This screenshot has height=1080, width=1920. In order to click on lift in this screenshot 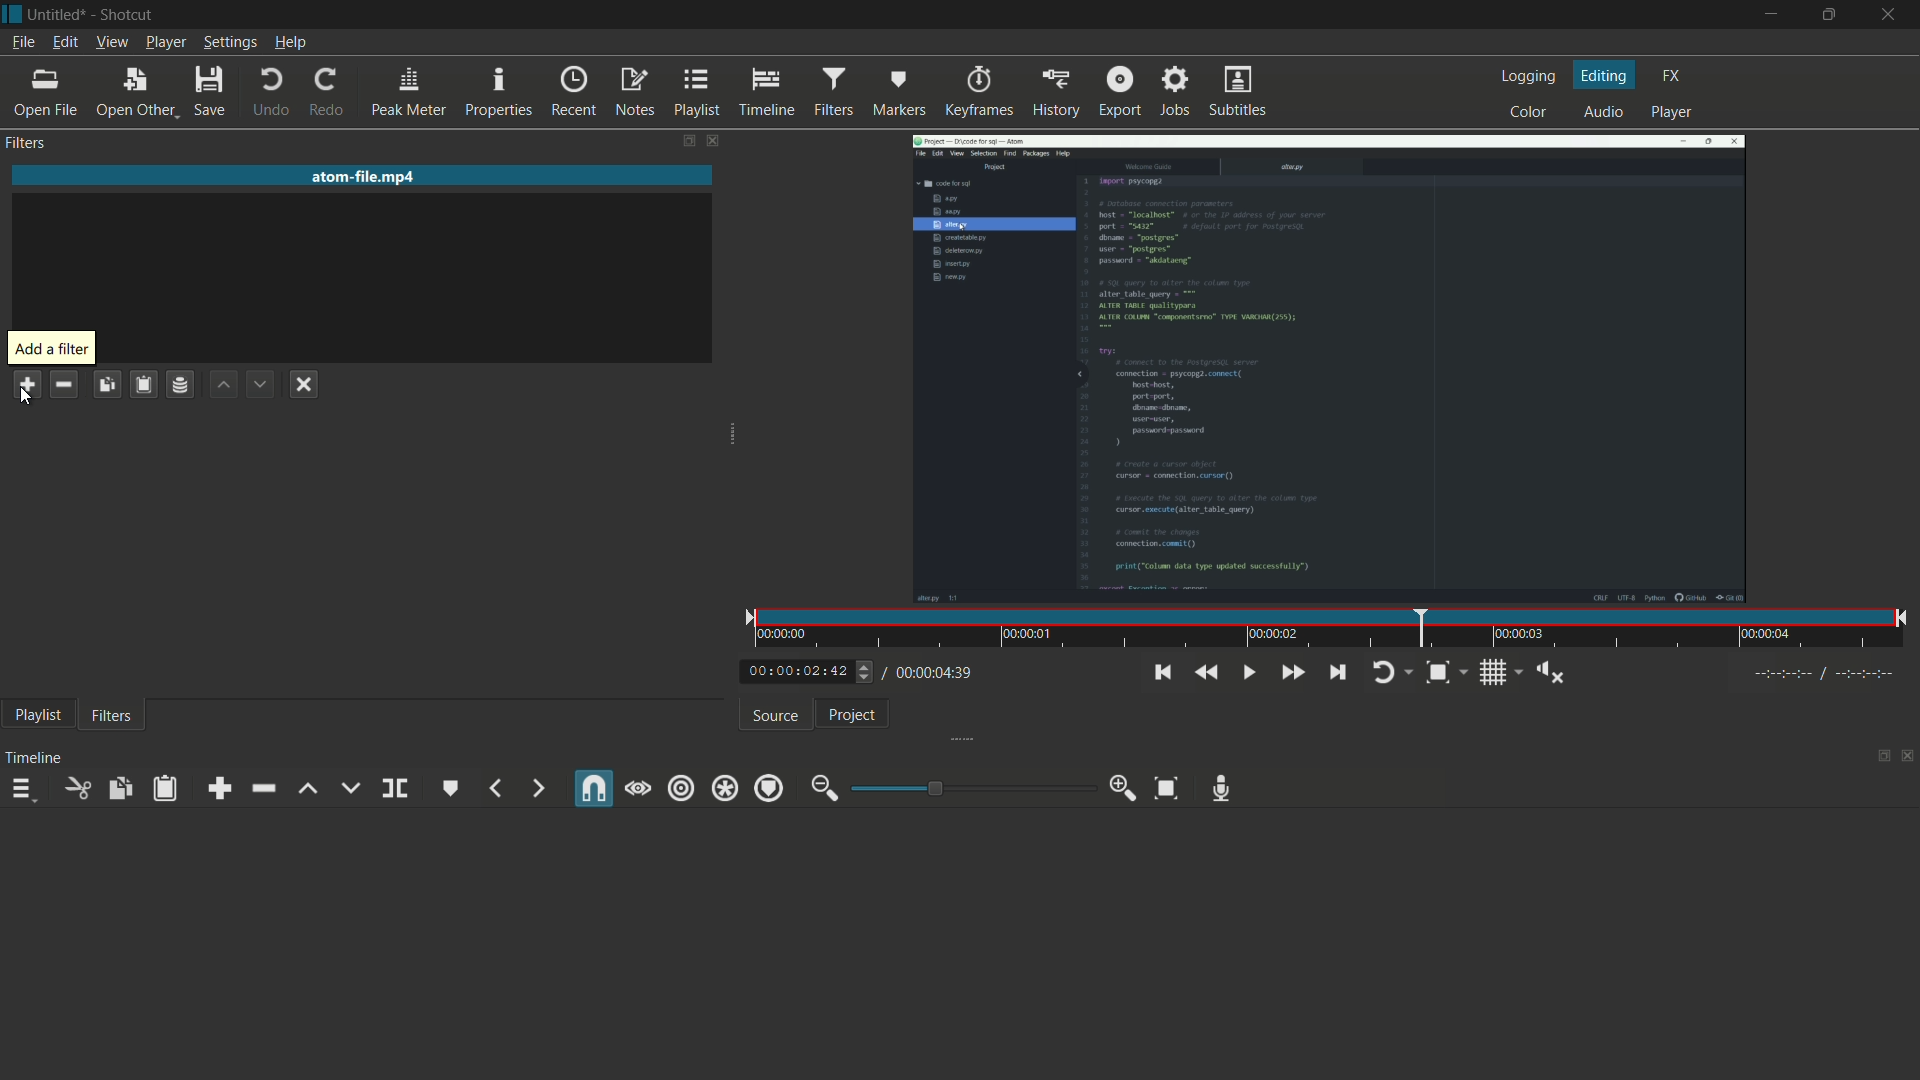, I will do `click(307, 789)`.